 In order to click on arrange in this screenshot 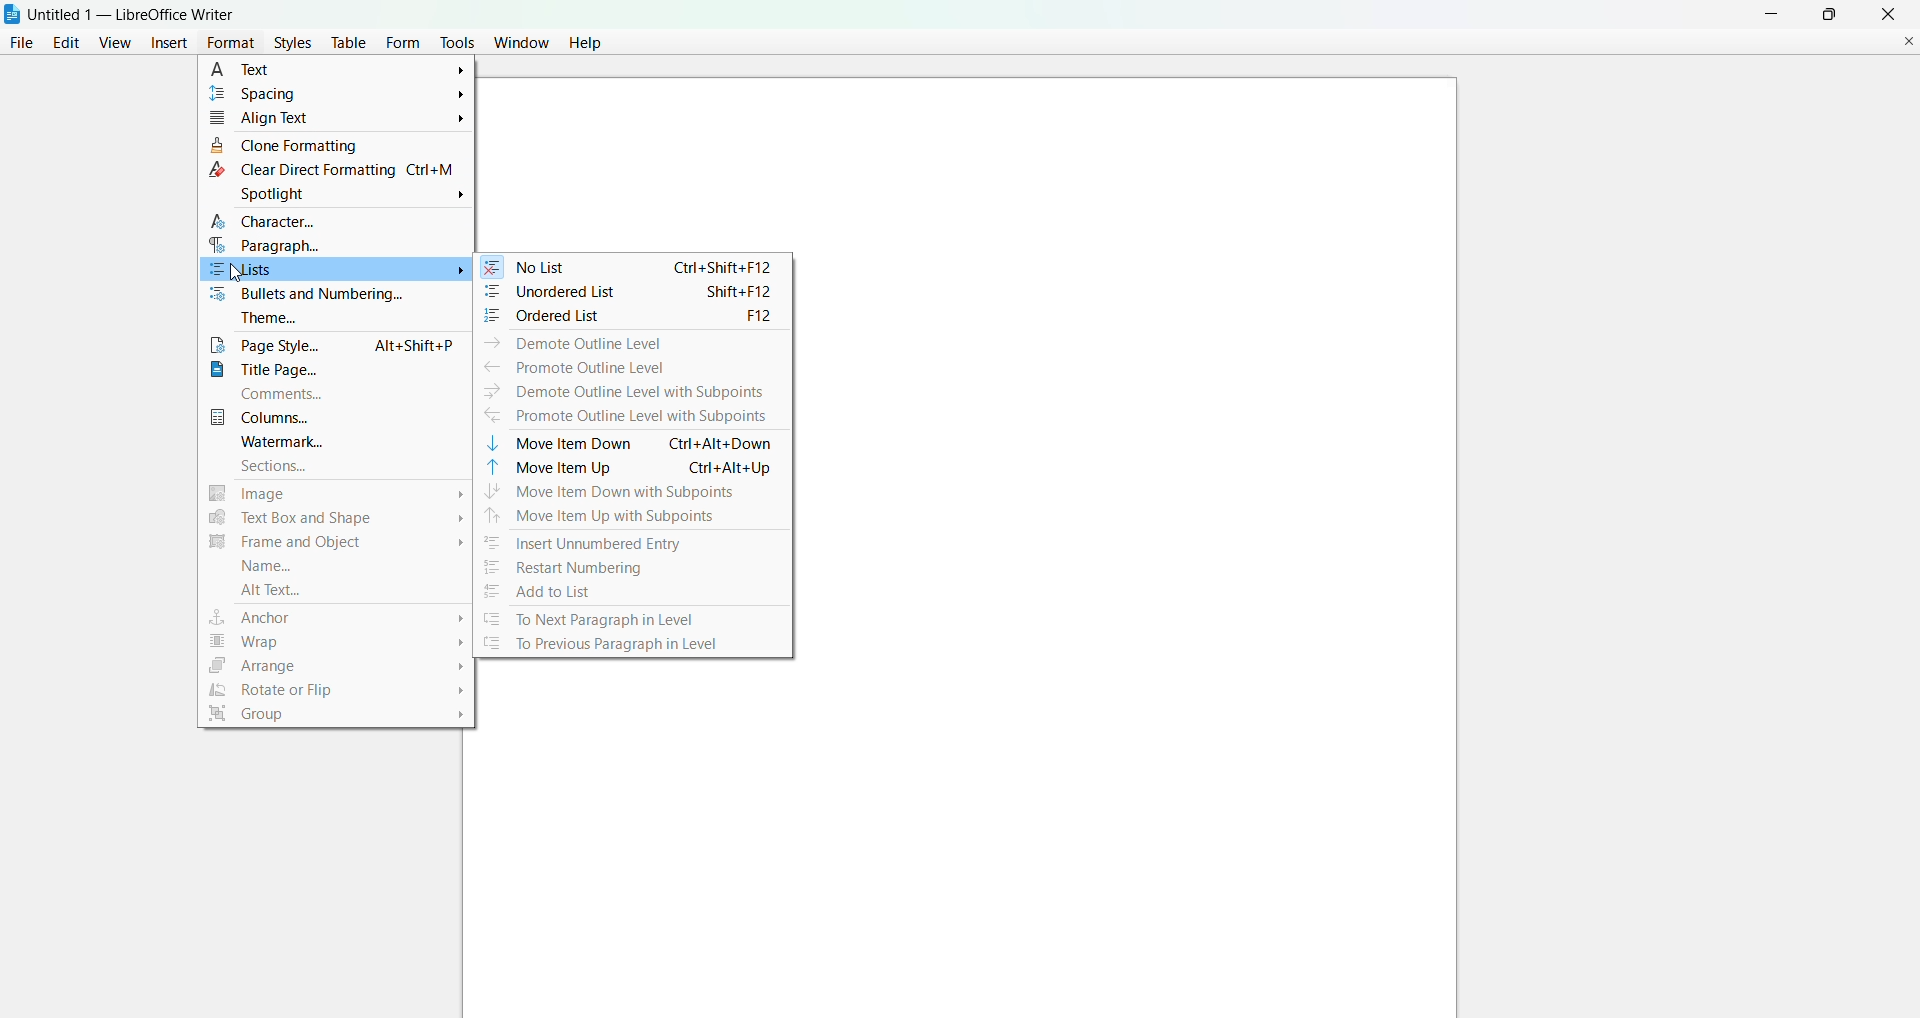, I will do `click(333, 667)`.